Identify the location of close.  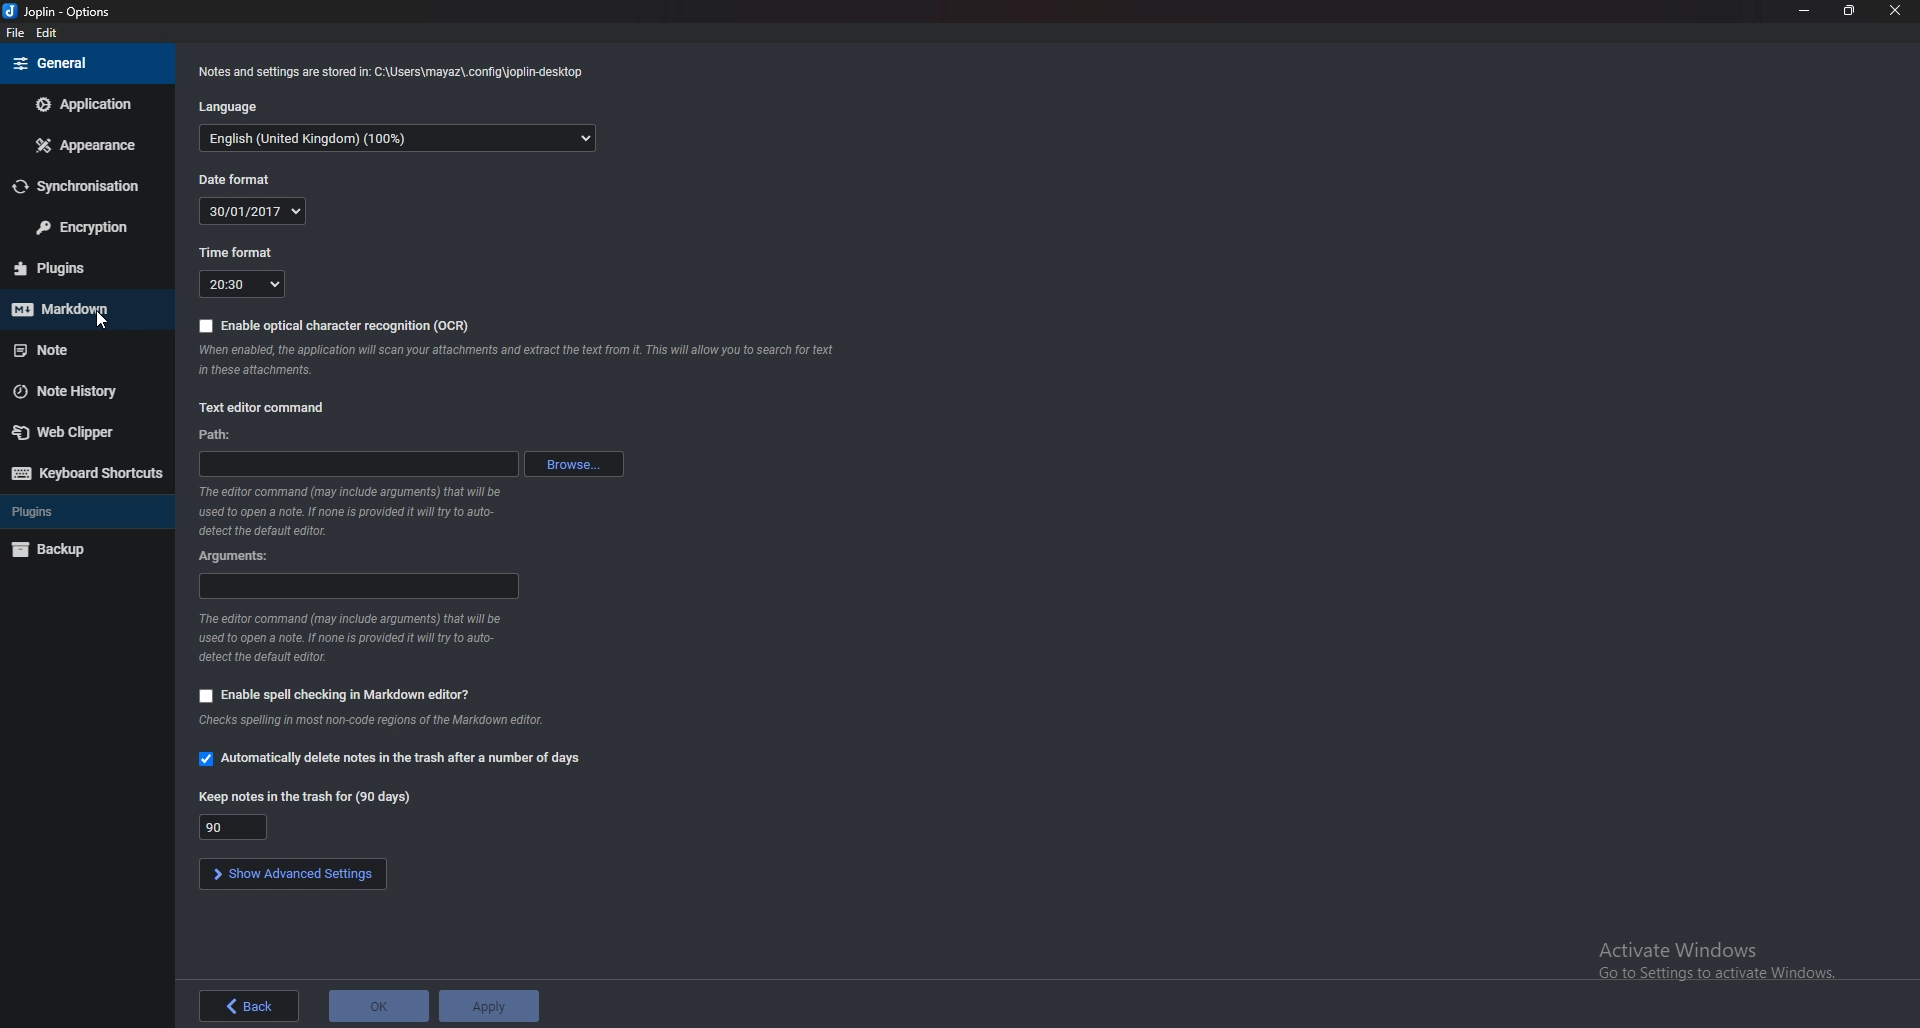
(1896, 11).